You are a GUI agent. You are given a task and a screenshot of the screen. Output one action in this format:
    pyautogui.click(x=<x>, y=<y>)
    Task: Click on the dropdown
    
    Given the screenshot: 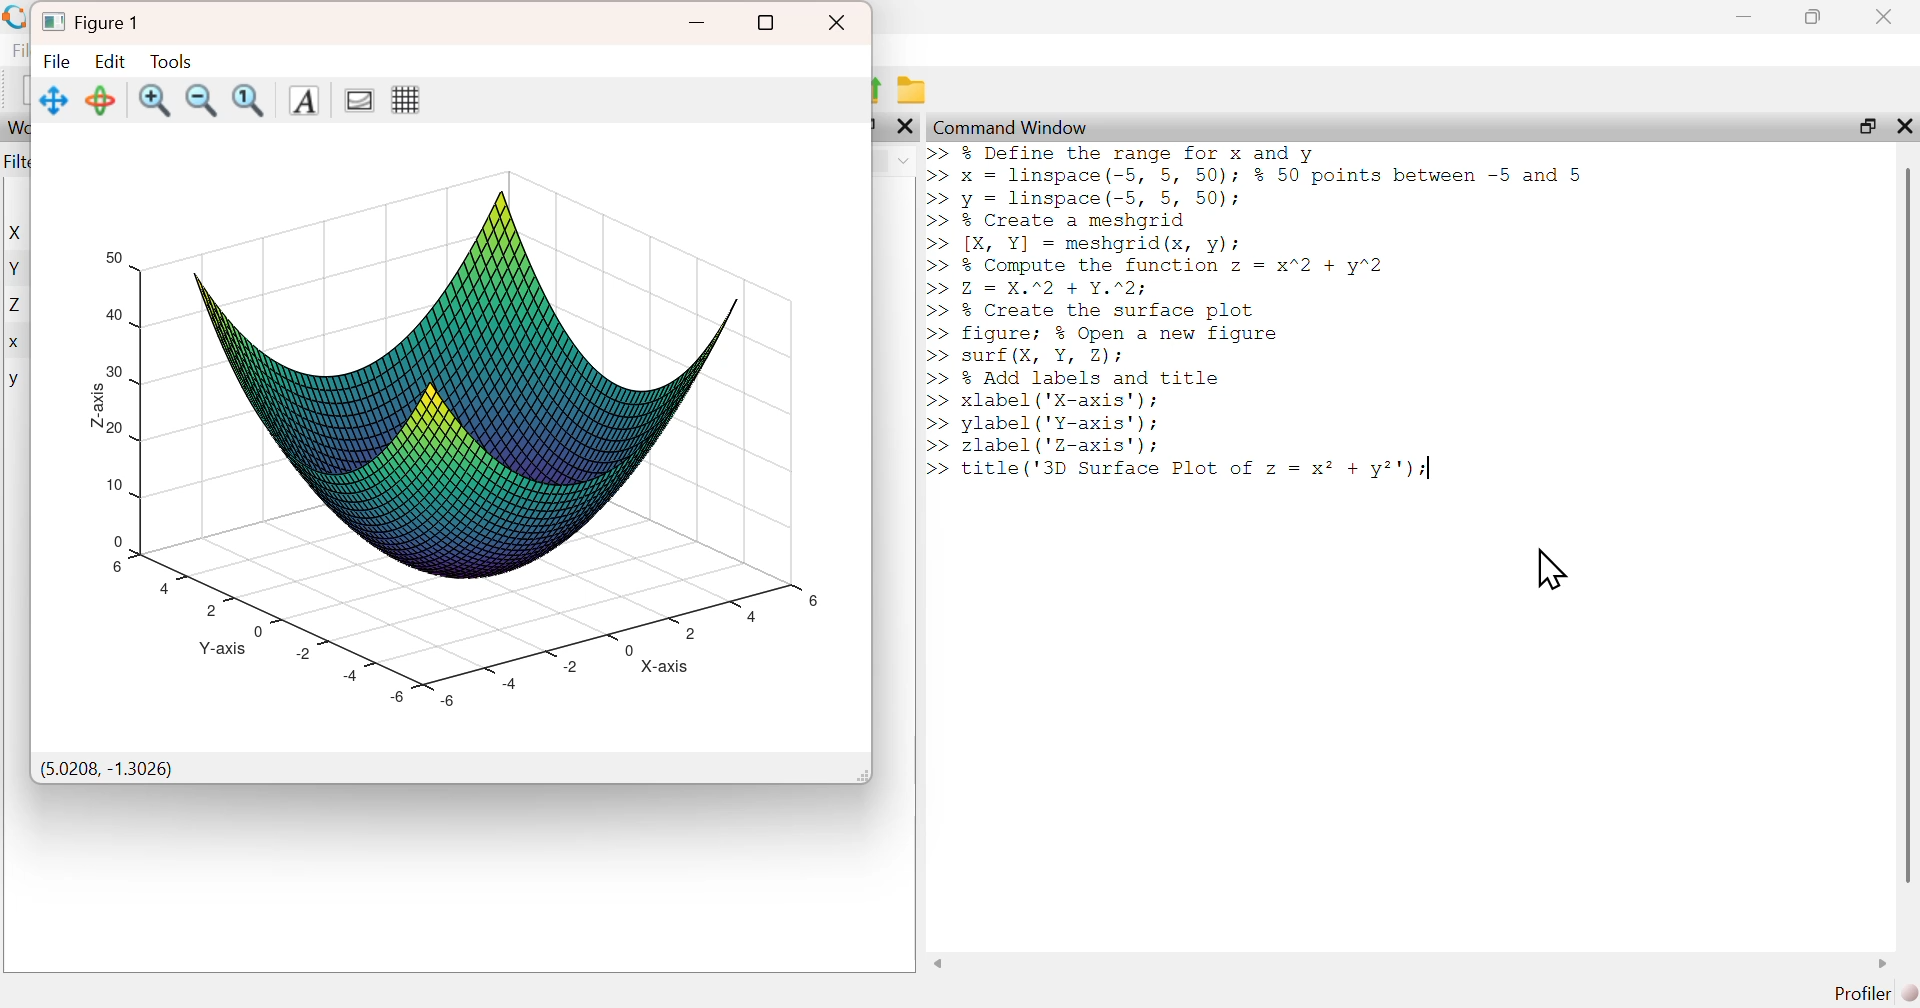 What is the action you would take?
    pyautogui.click(x=903, y=161)
    